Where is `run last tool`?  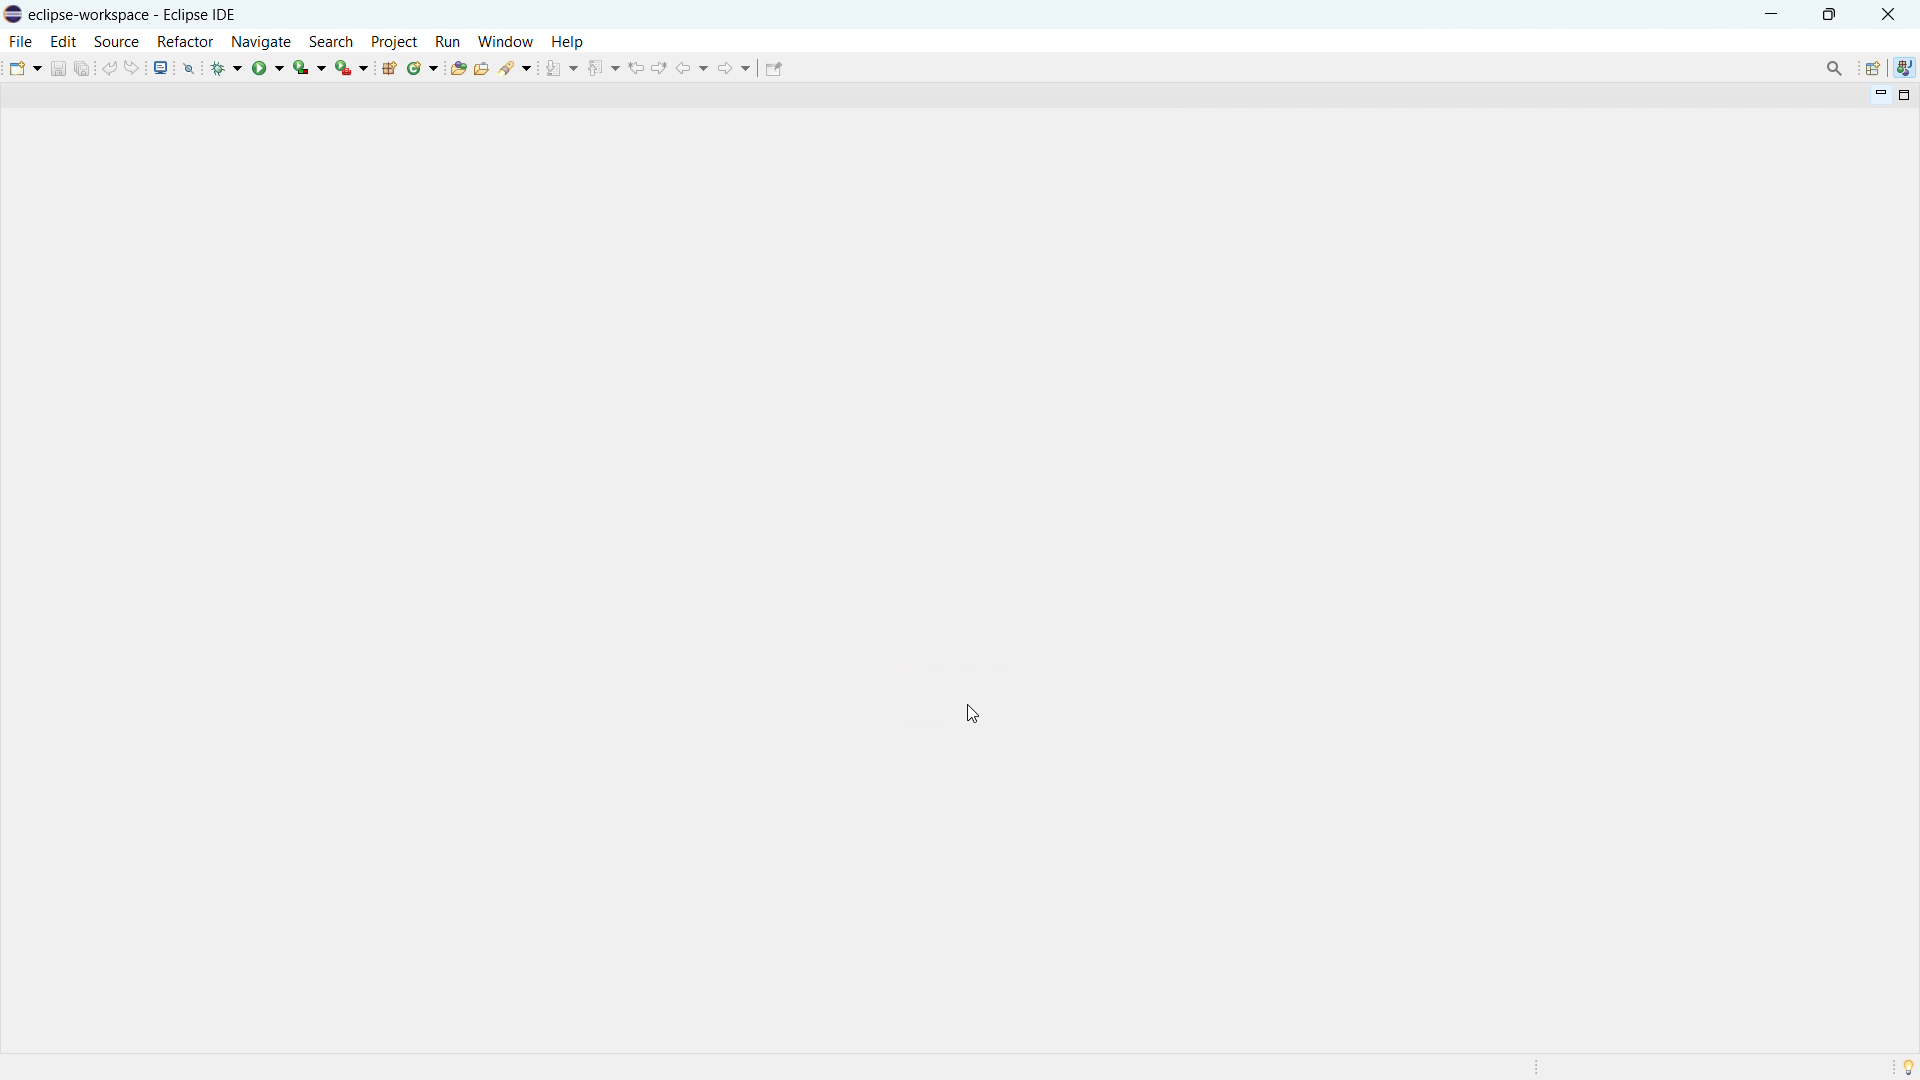
run last tool is located at coordinates (353, 67).